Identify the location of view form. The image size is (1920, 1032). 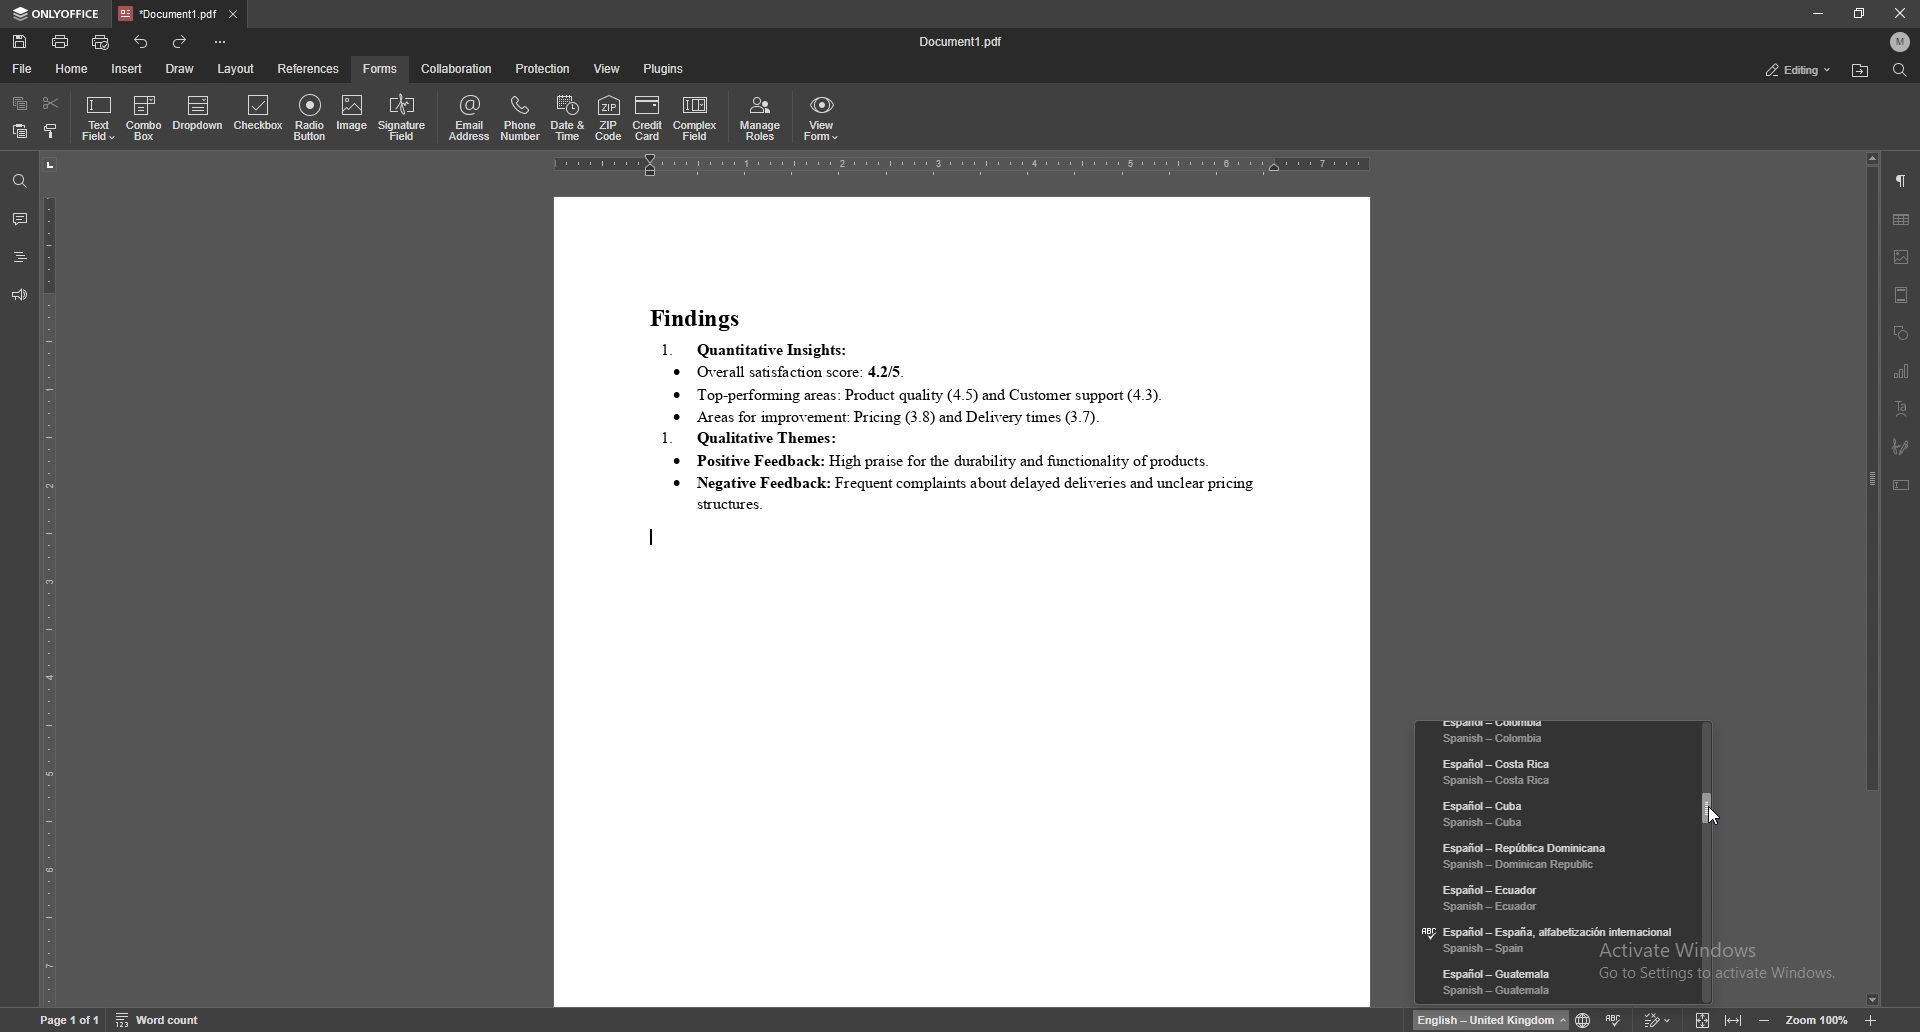
(822, 119).